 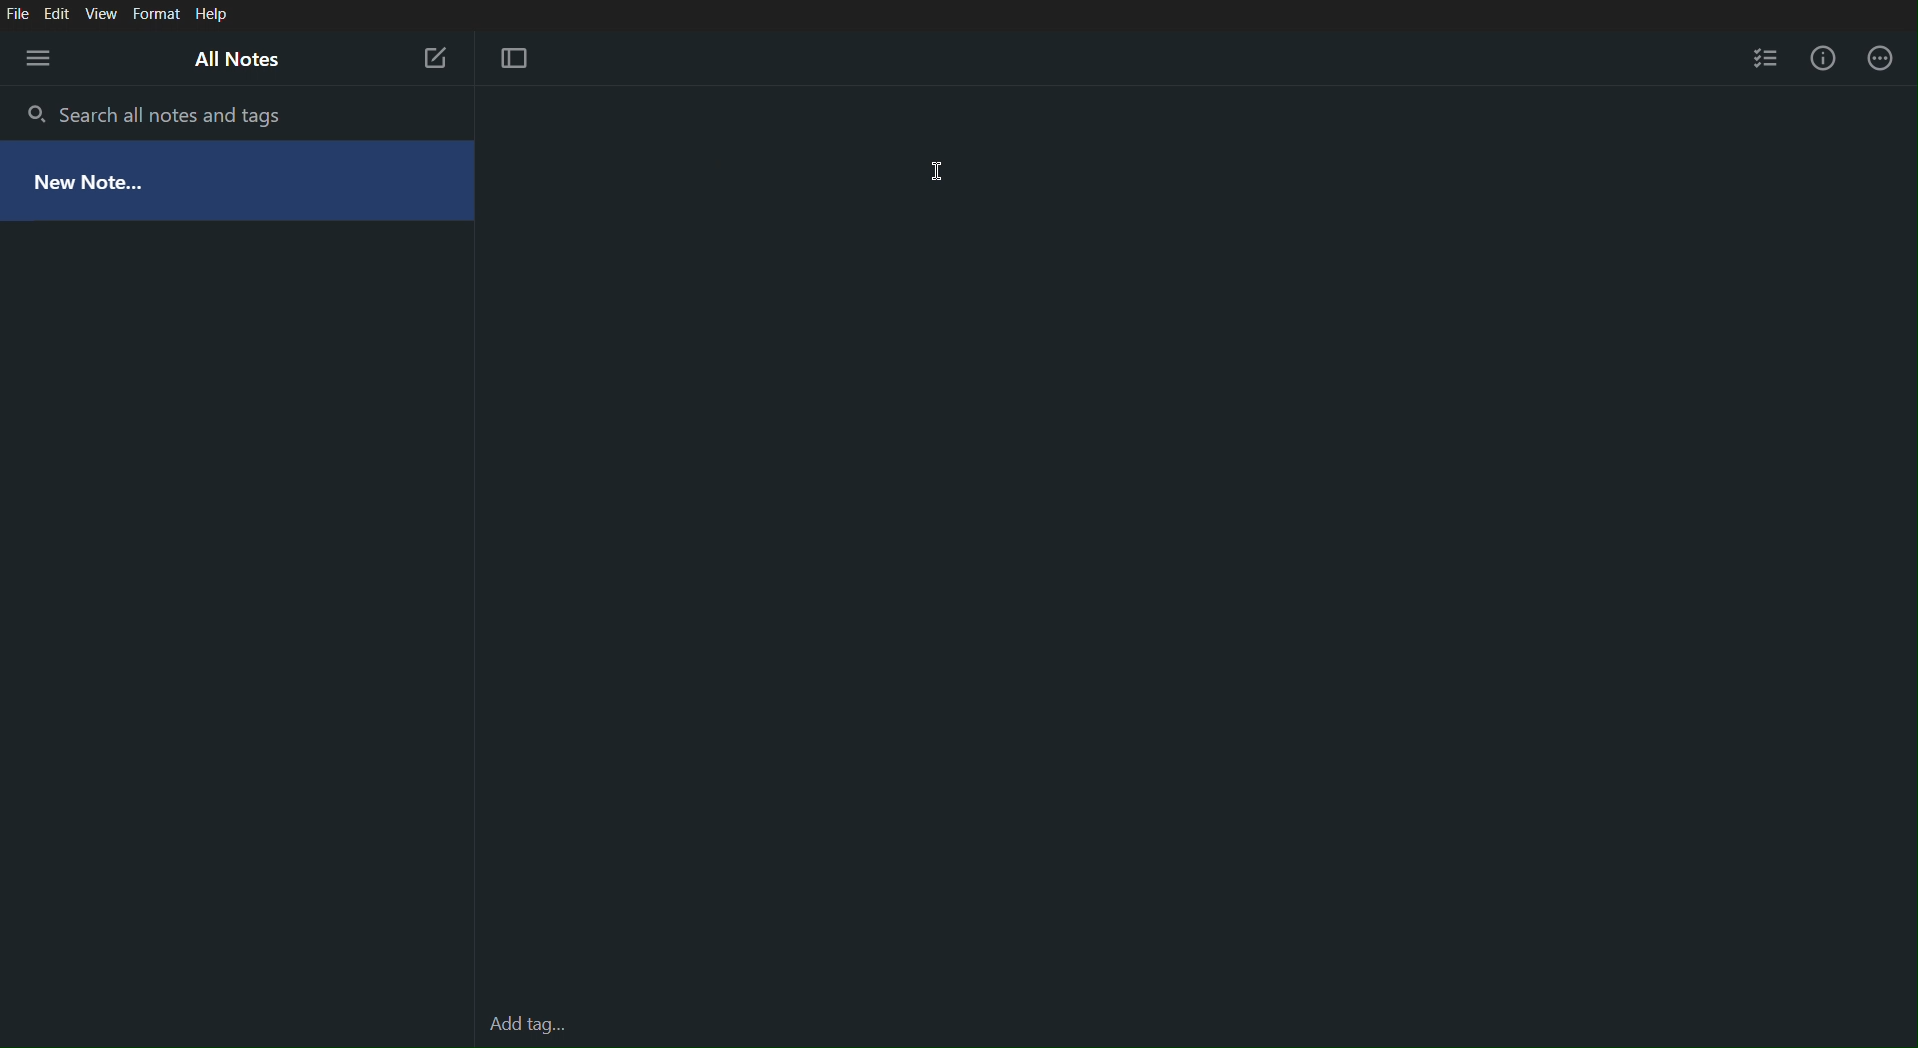 What do you see at coordinates (434, 58) in the screenshot?
I see `New Note` at bounding box center [434, 58].